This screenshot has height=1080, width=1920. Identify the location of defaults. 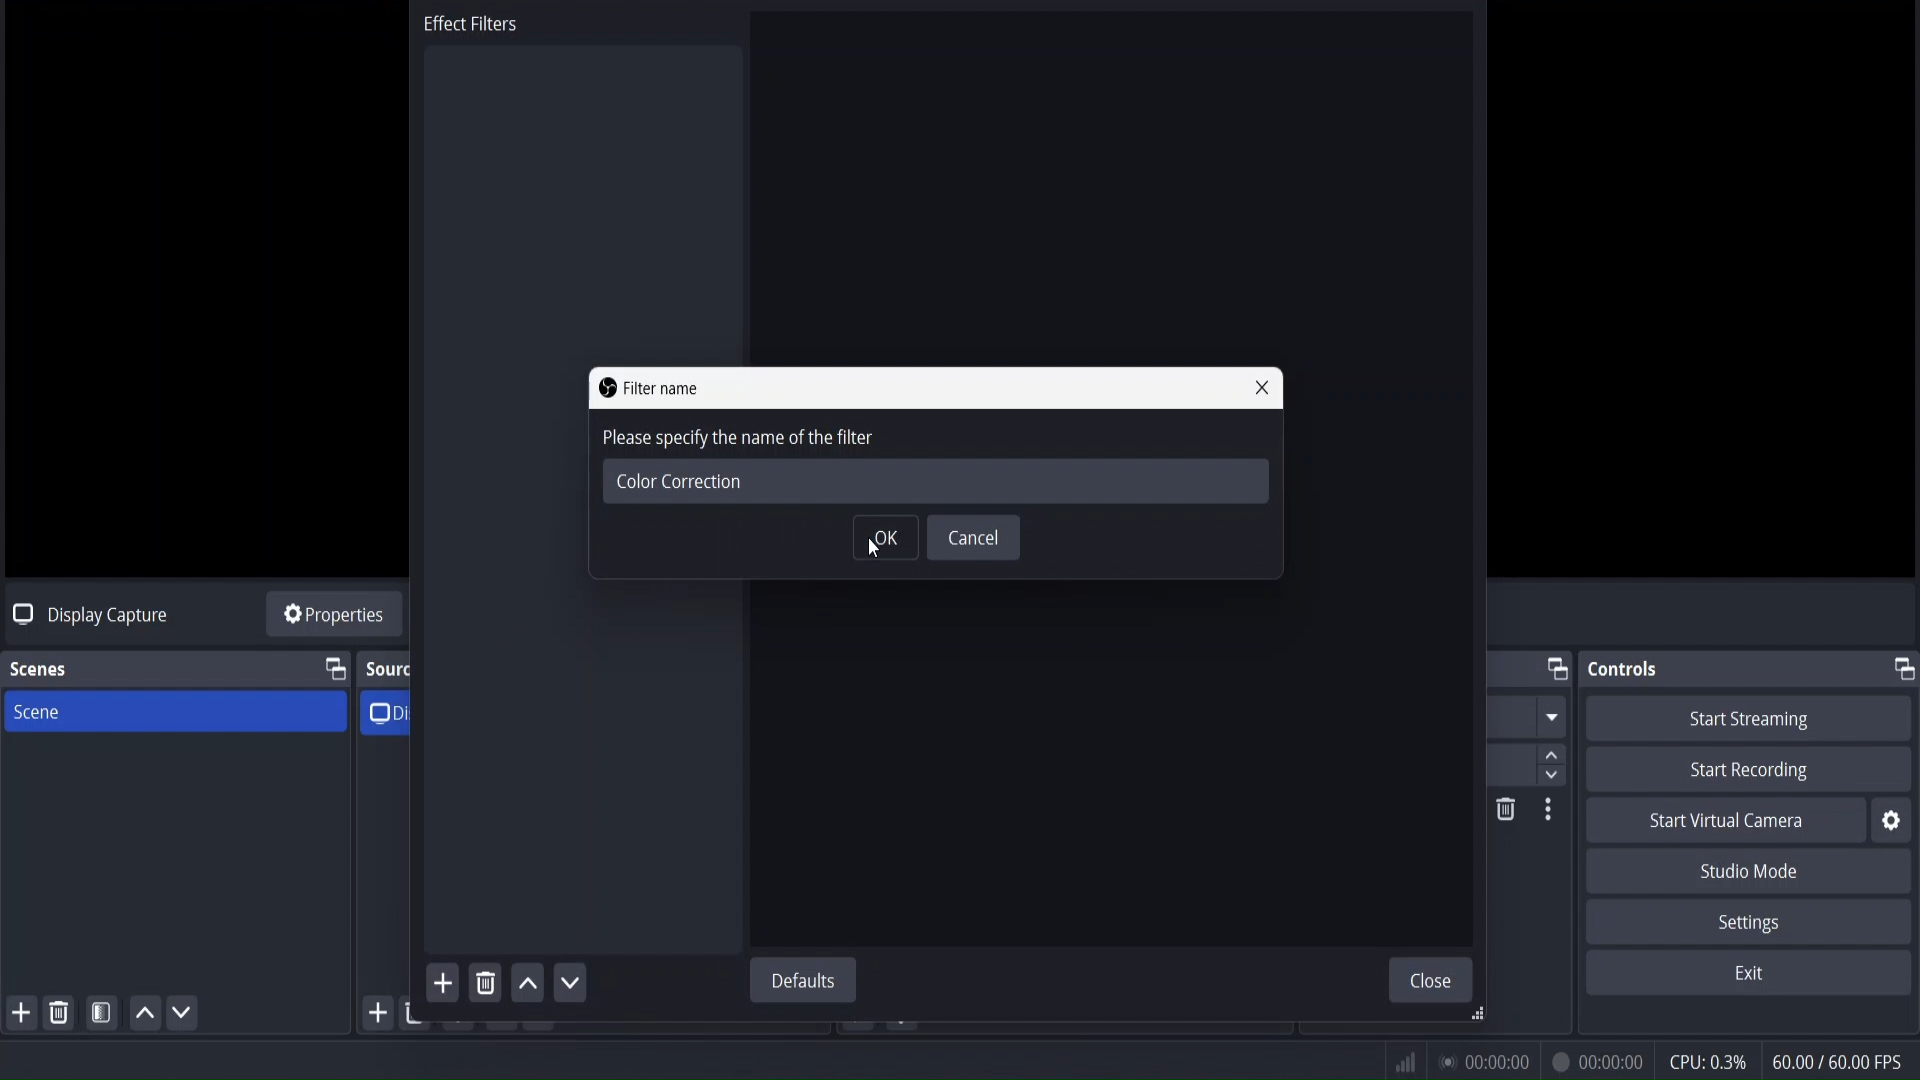
(807, 981).